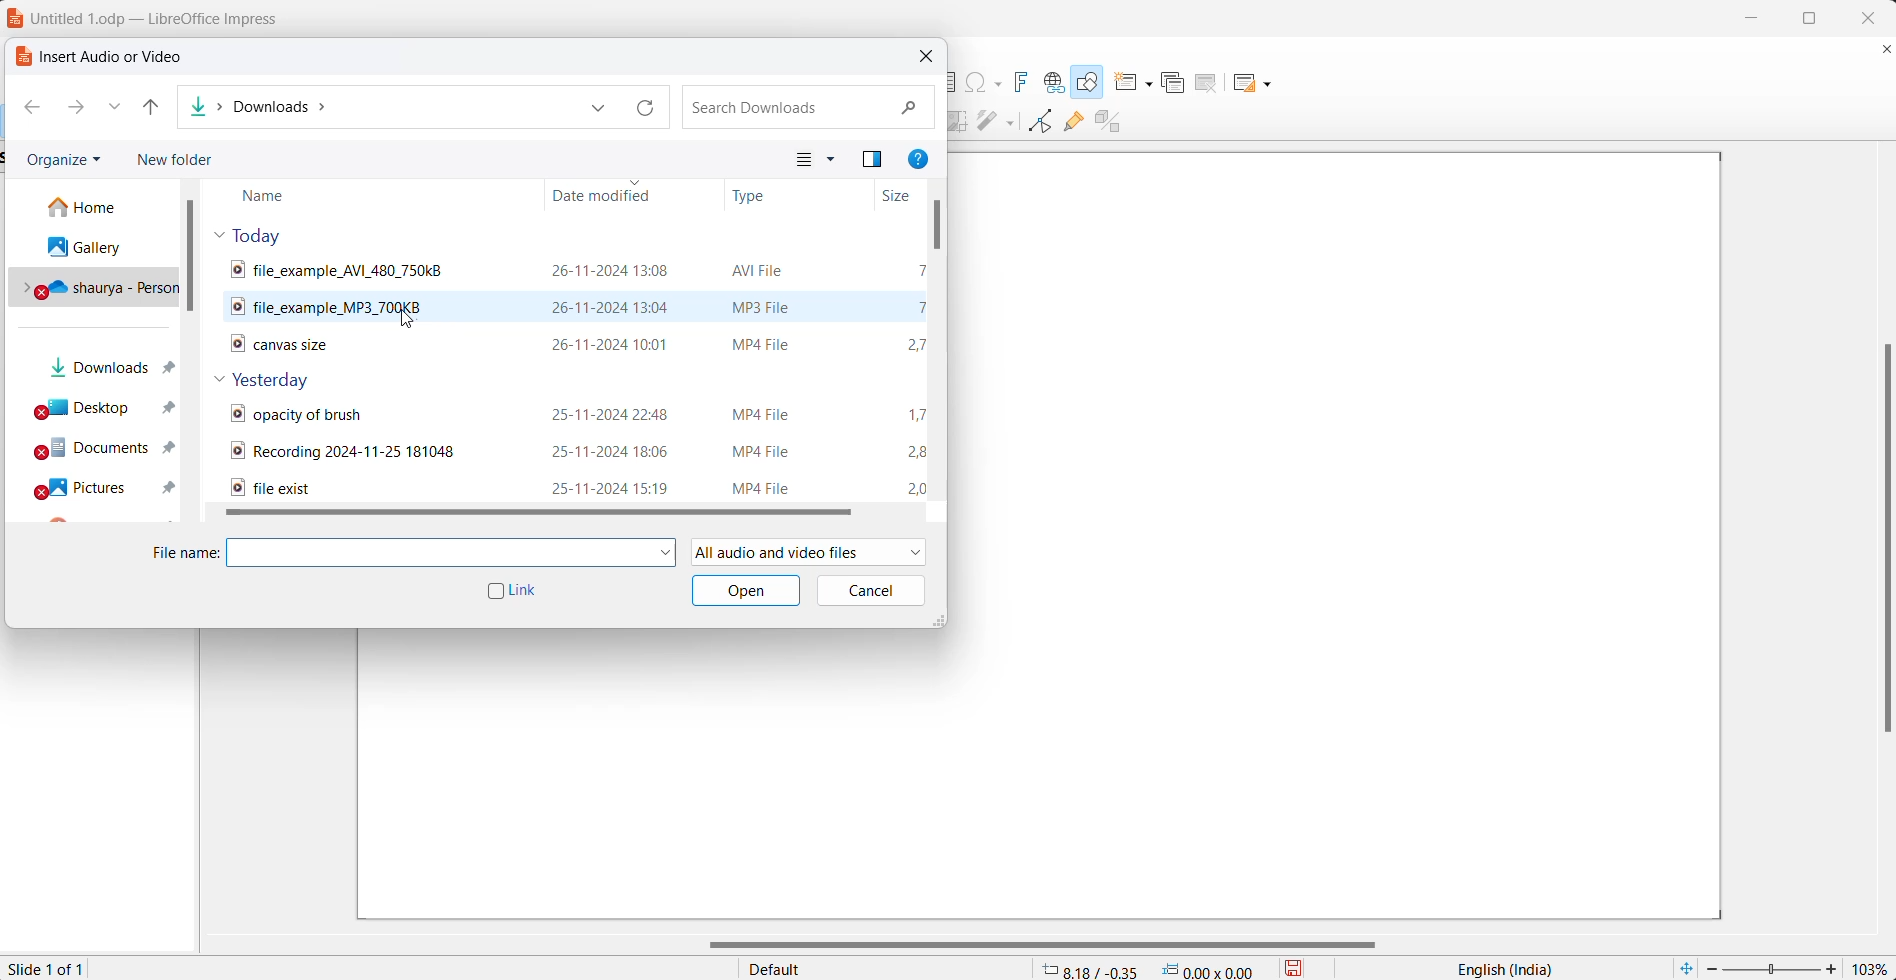 The image size is (1896, 980). What do you see at coordinates (770, 340) in the screenshot?
I see `video file format` at bounding box center [770, 340].